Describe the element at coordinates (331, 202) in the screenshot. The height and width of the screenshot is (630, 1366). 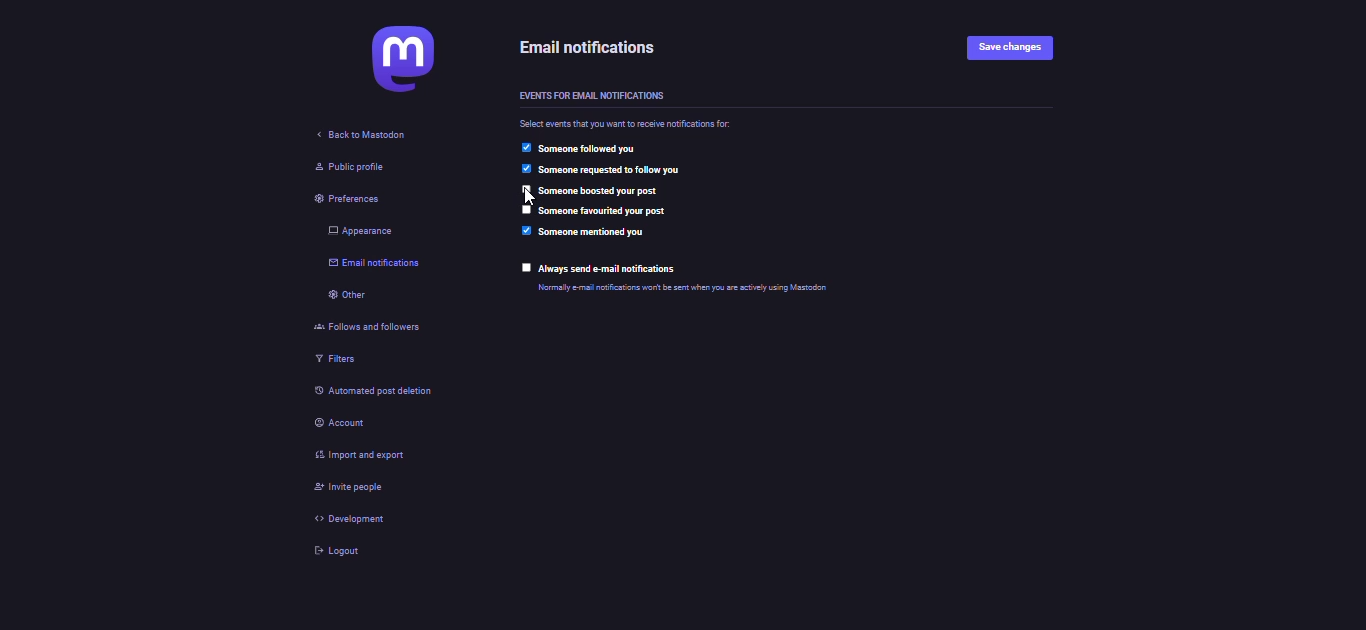
I see `preferences` at that location.